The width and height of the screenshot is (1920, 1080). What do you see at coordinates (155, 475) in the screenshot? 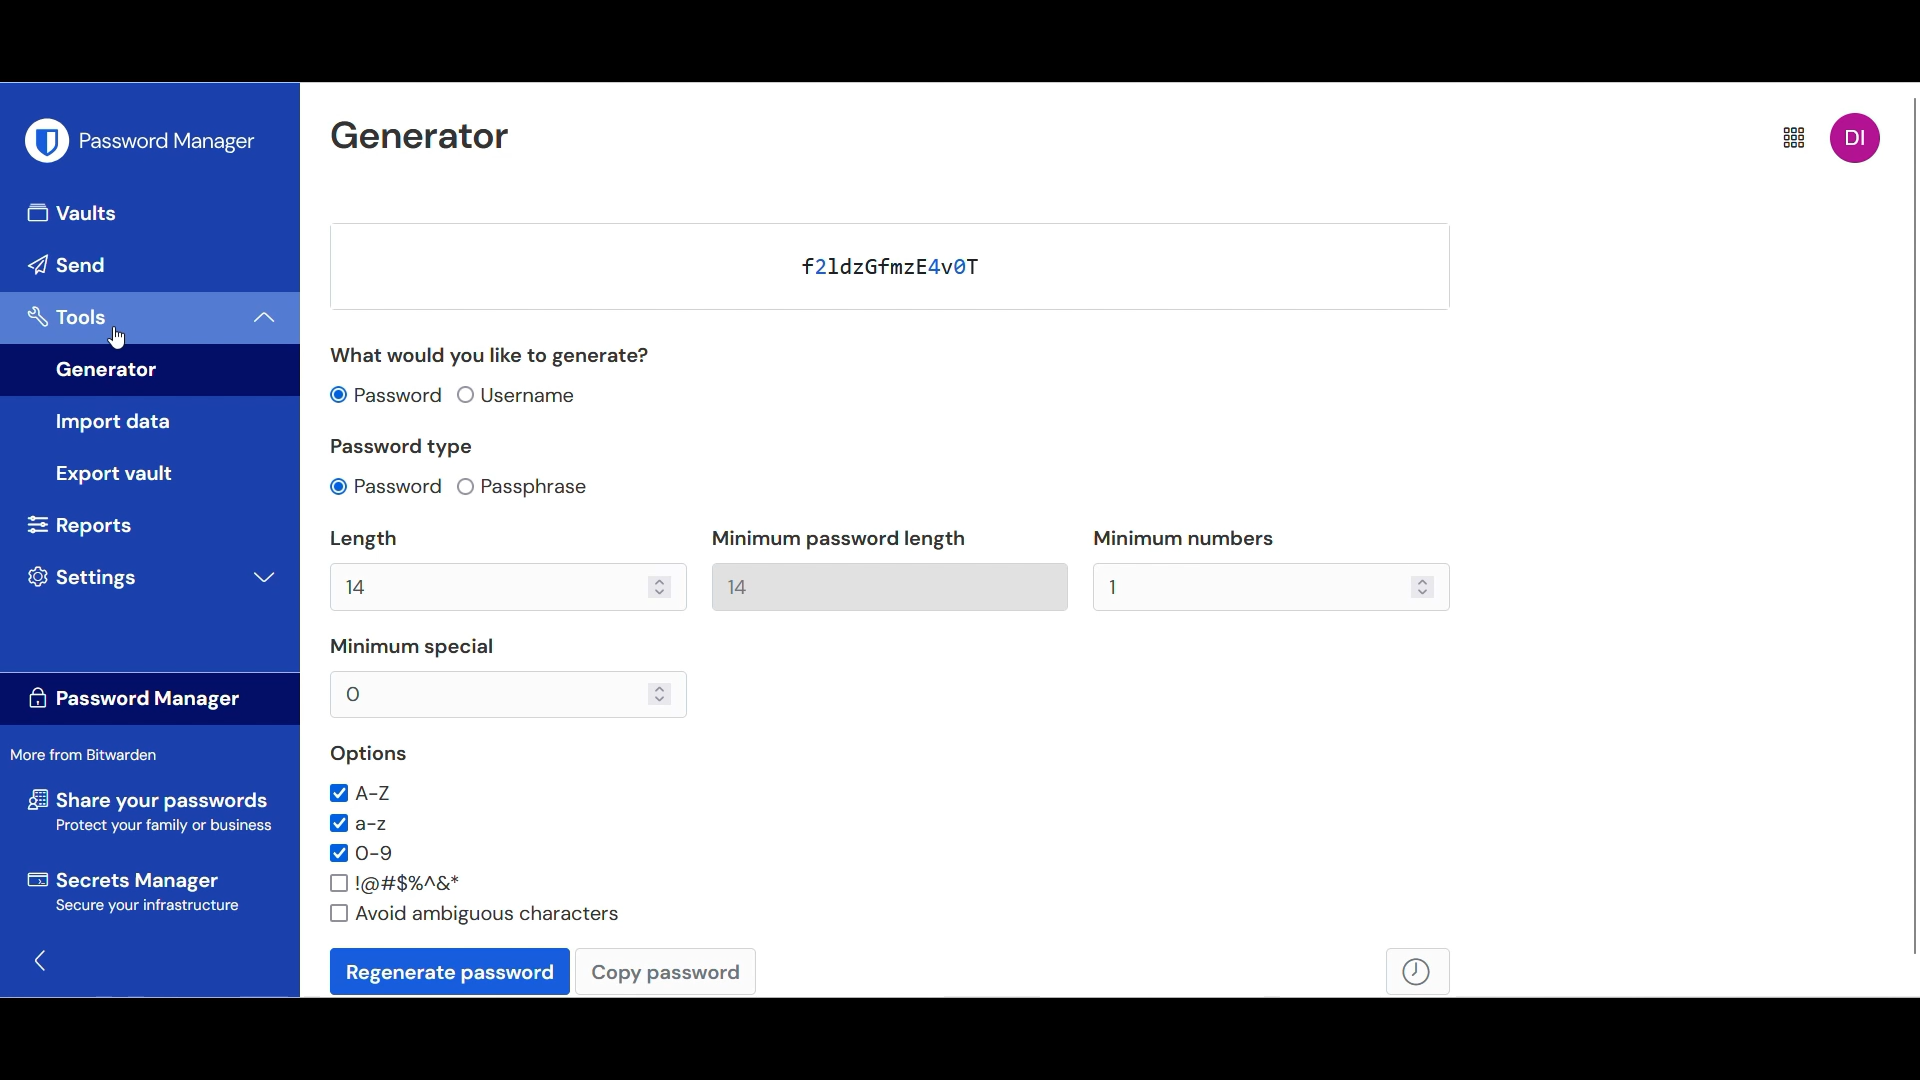
I see `Export vault` at bounding box center [155, 475].